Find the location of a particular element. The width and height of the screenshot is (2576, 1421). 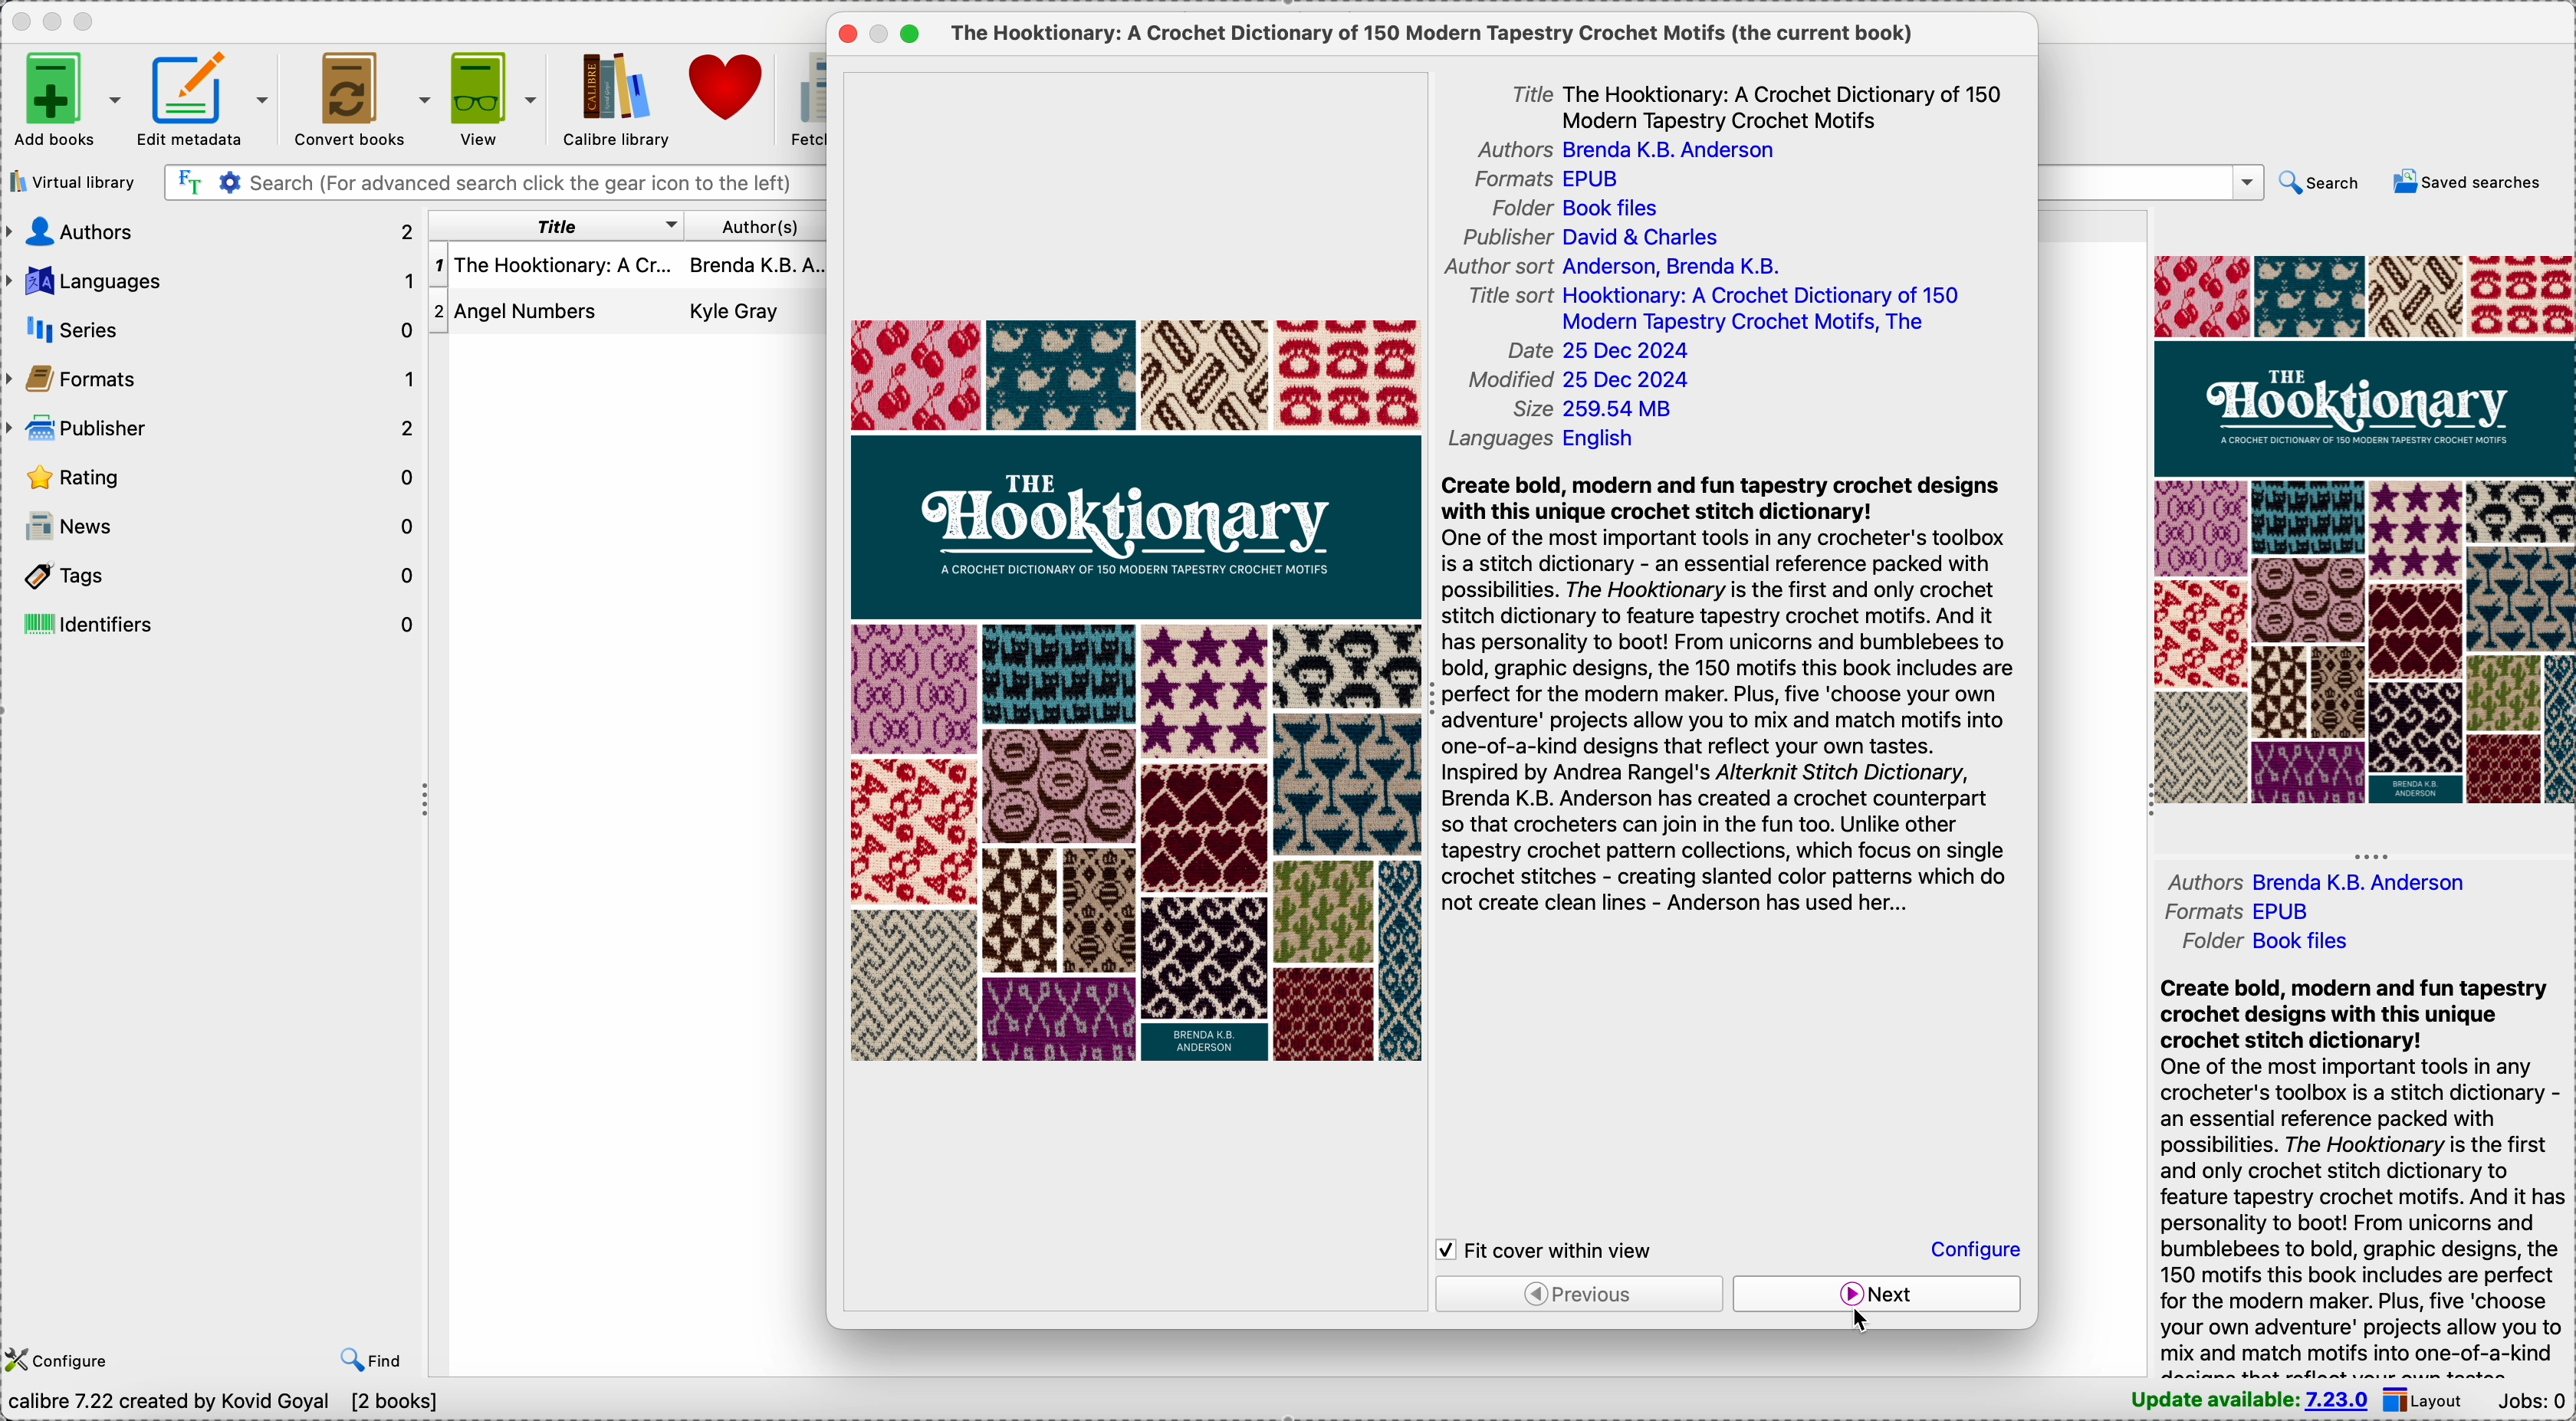

languages is located at coordinates (1554, 435).